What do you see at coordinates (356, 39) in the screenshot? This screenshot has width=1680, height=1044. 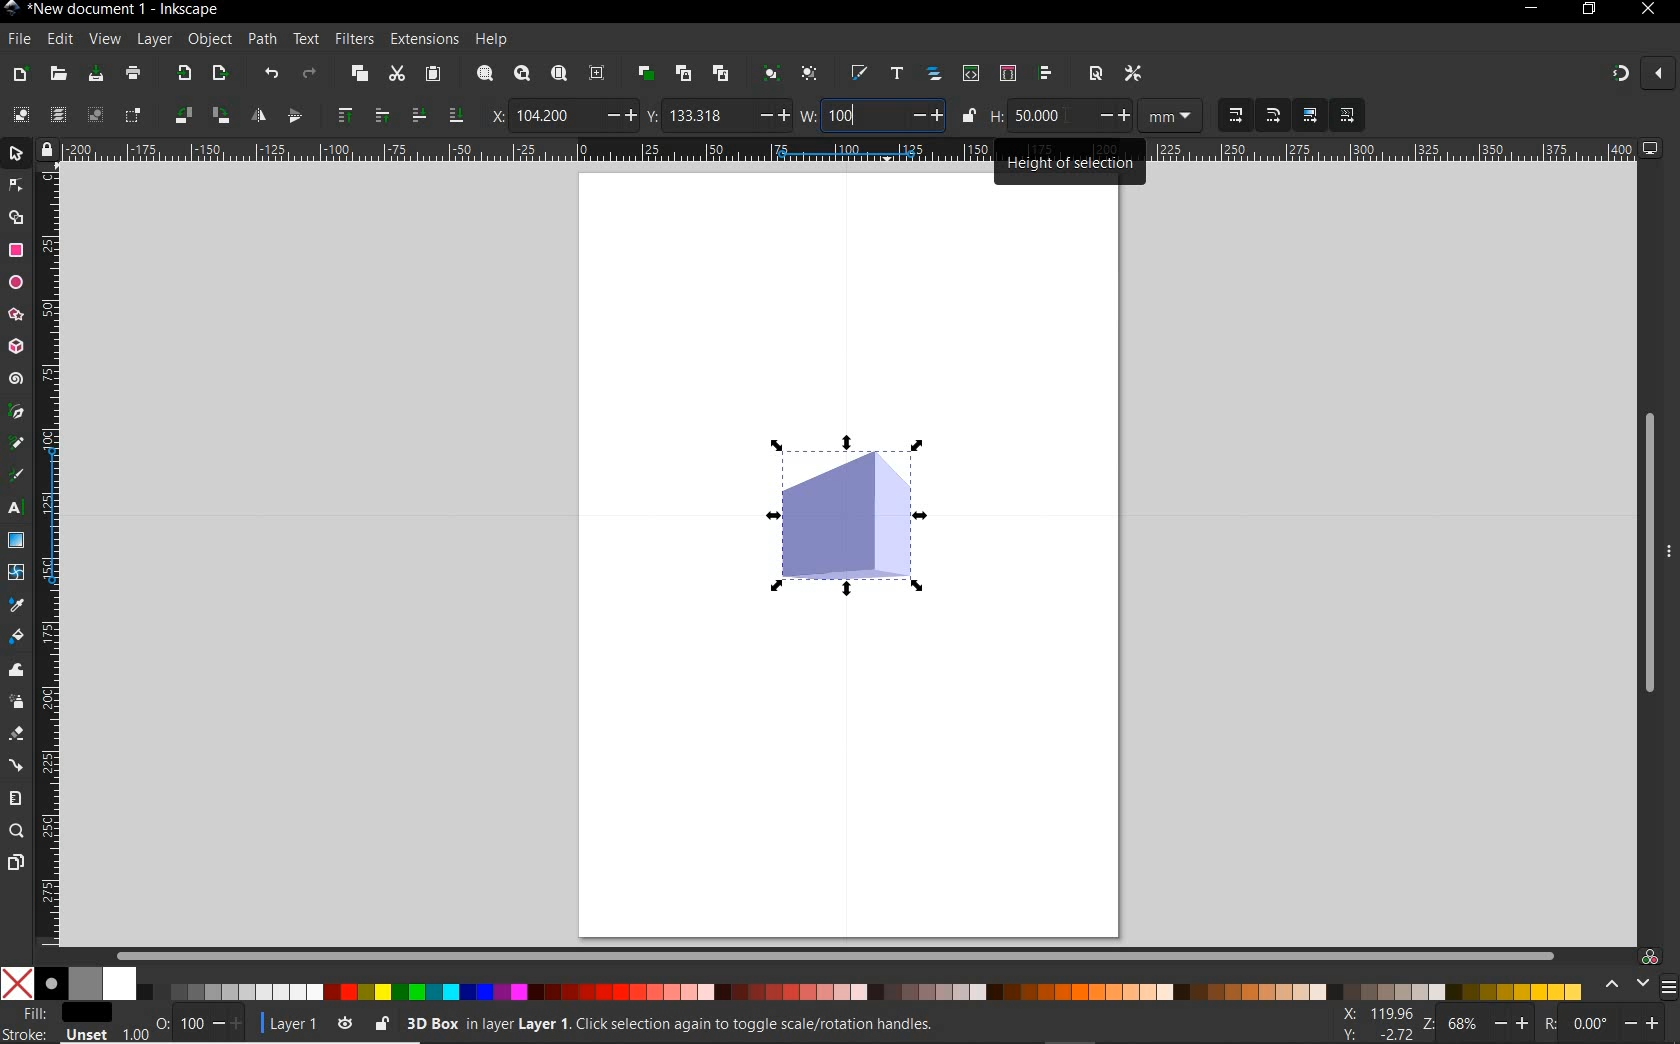 I see `filters` at bounding box center [356, 39].